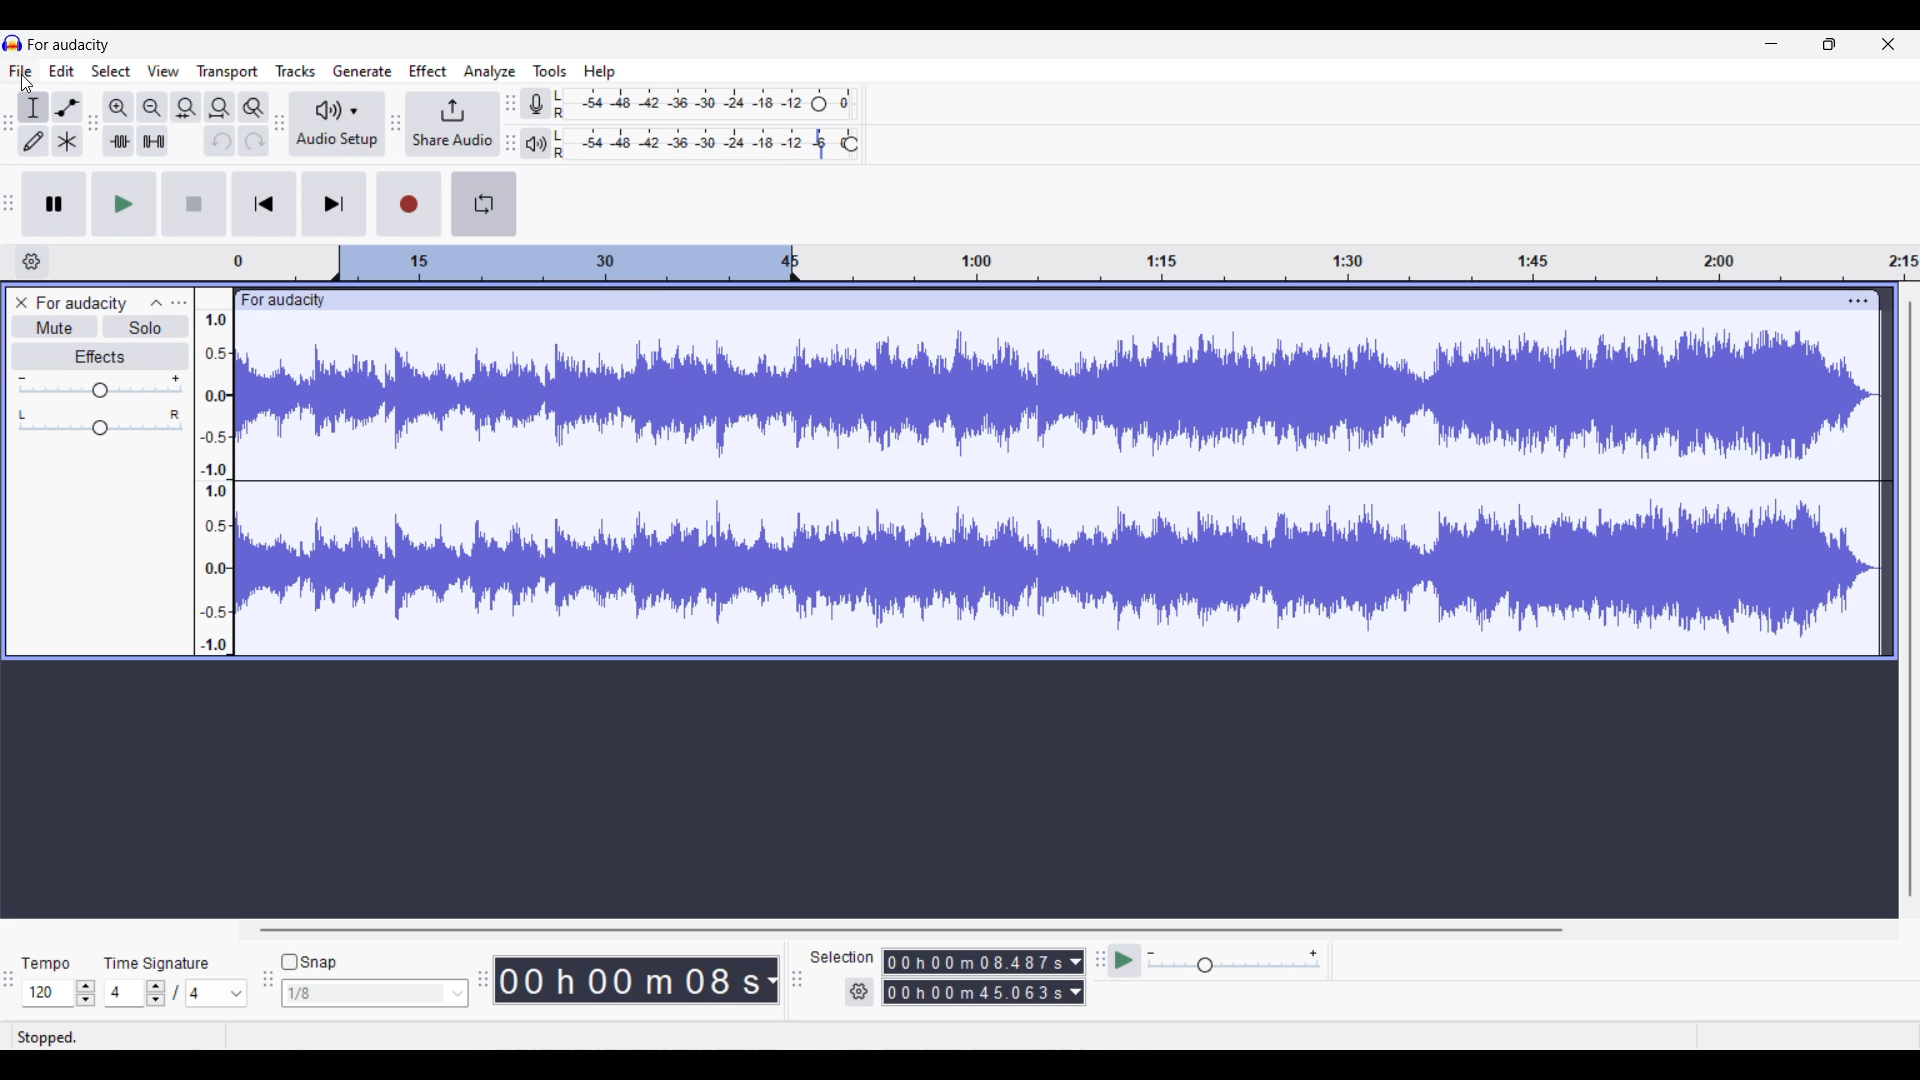 This screenshot has width=1920, height=1080. What do you see at coordinates (154, 141) in the screenshot?
I see `Silence audio selection` at bounding box center [154, 141].